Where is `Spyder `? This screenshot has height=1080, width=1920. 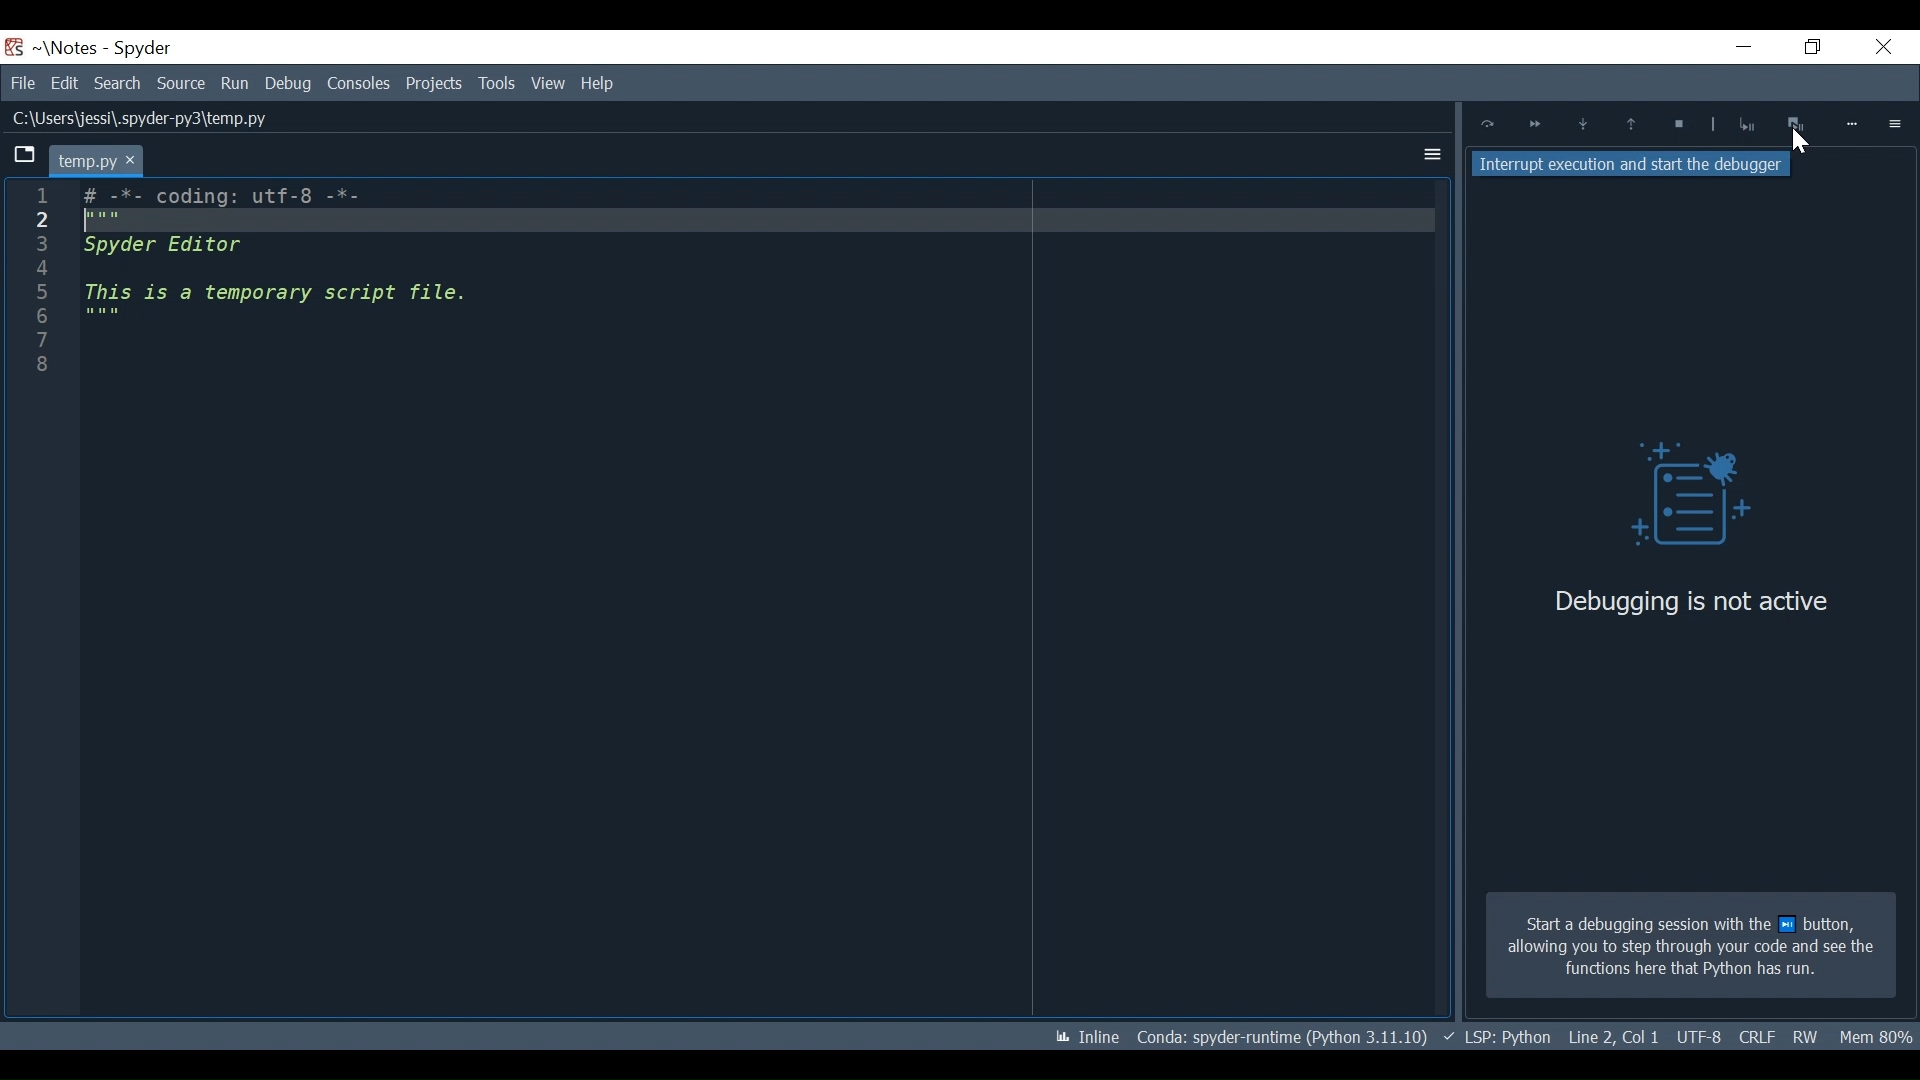
Spyder  is located at coordinates (144, 49).